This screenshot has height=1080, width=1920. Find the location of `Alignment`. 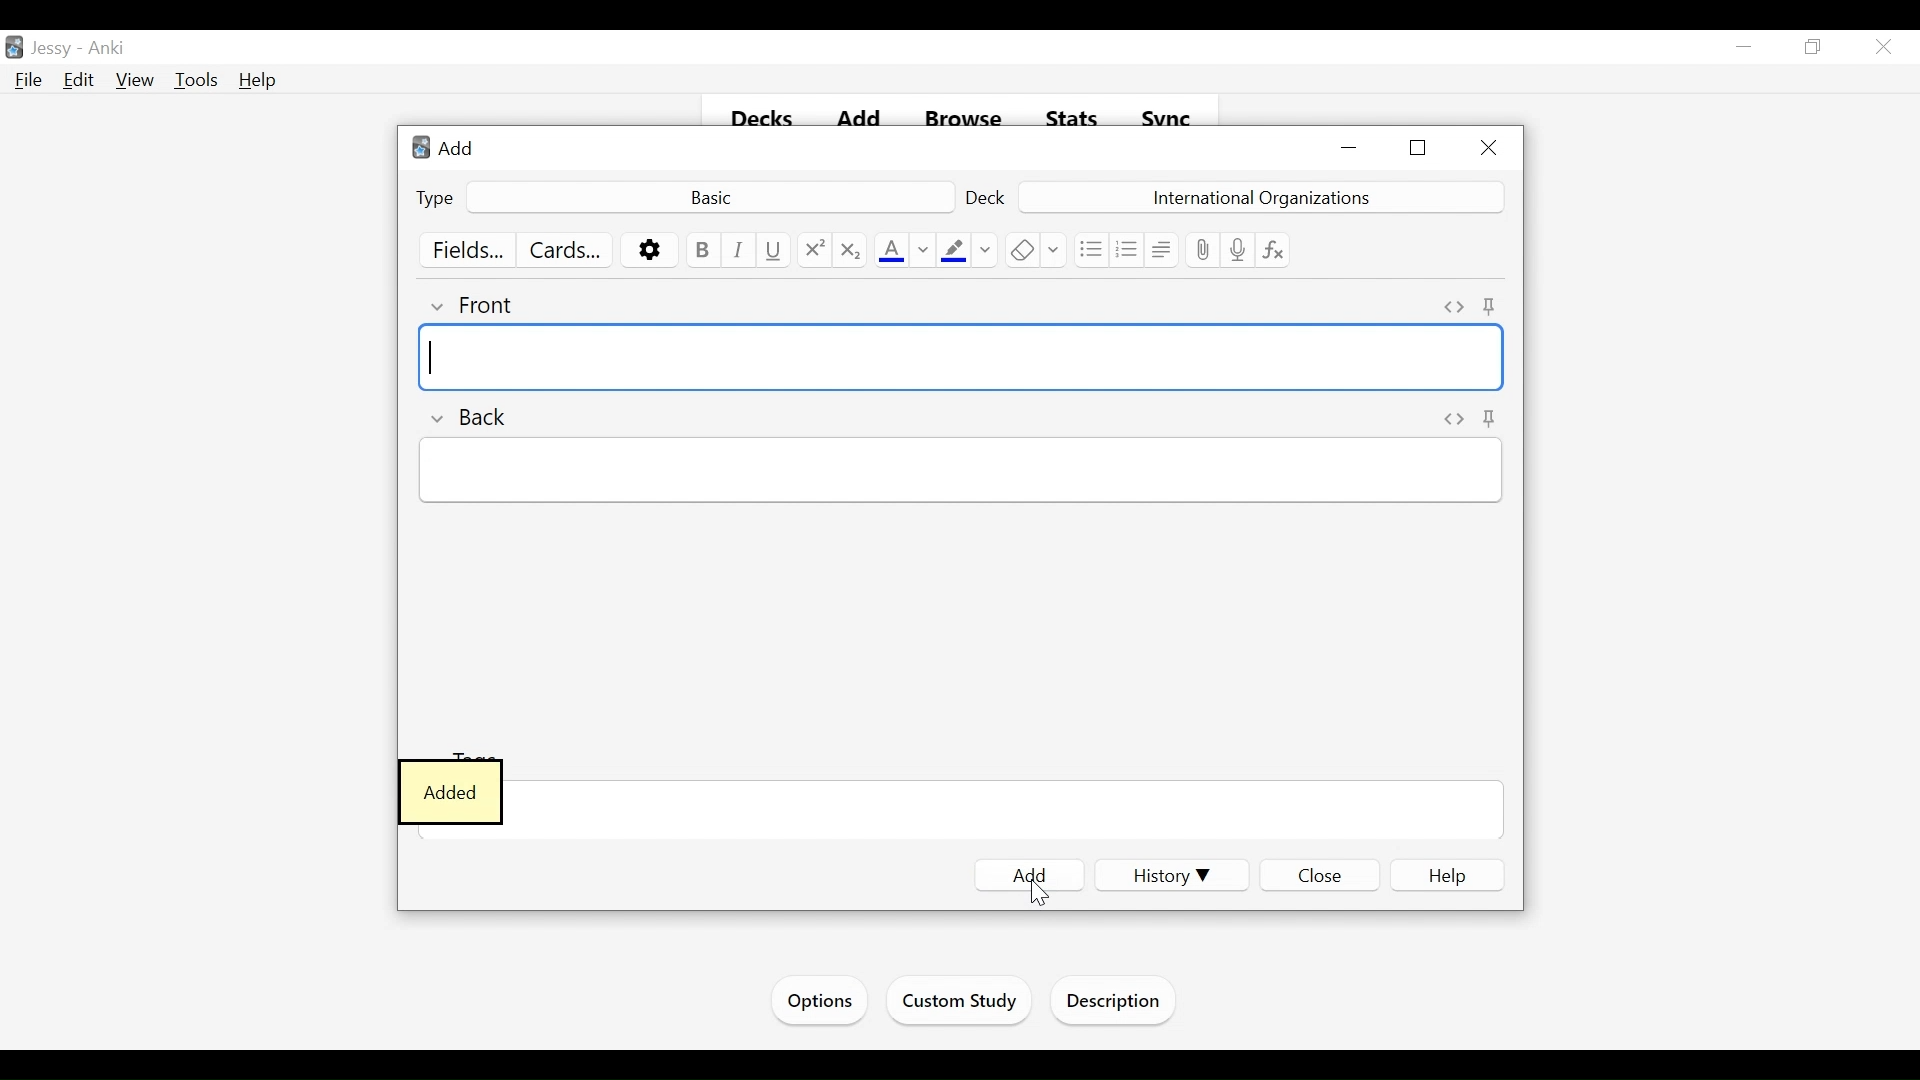

Alignment is located at coordinates (1160, 248).